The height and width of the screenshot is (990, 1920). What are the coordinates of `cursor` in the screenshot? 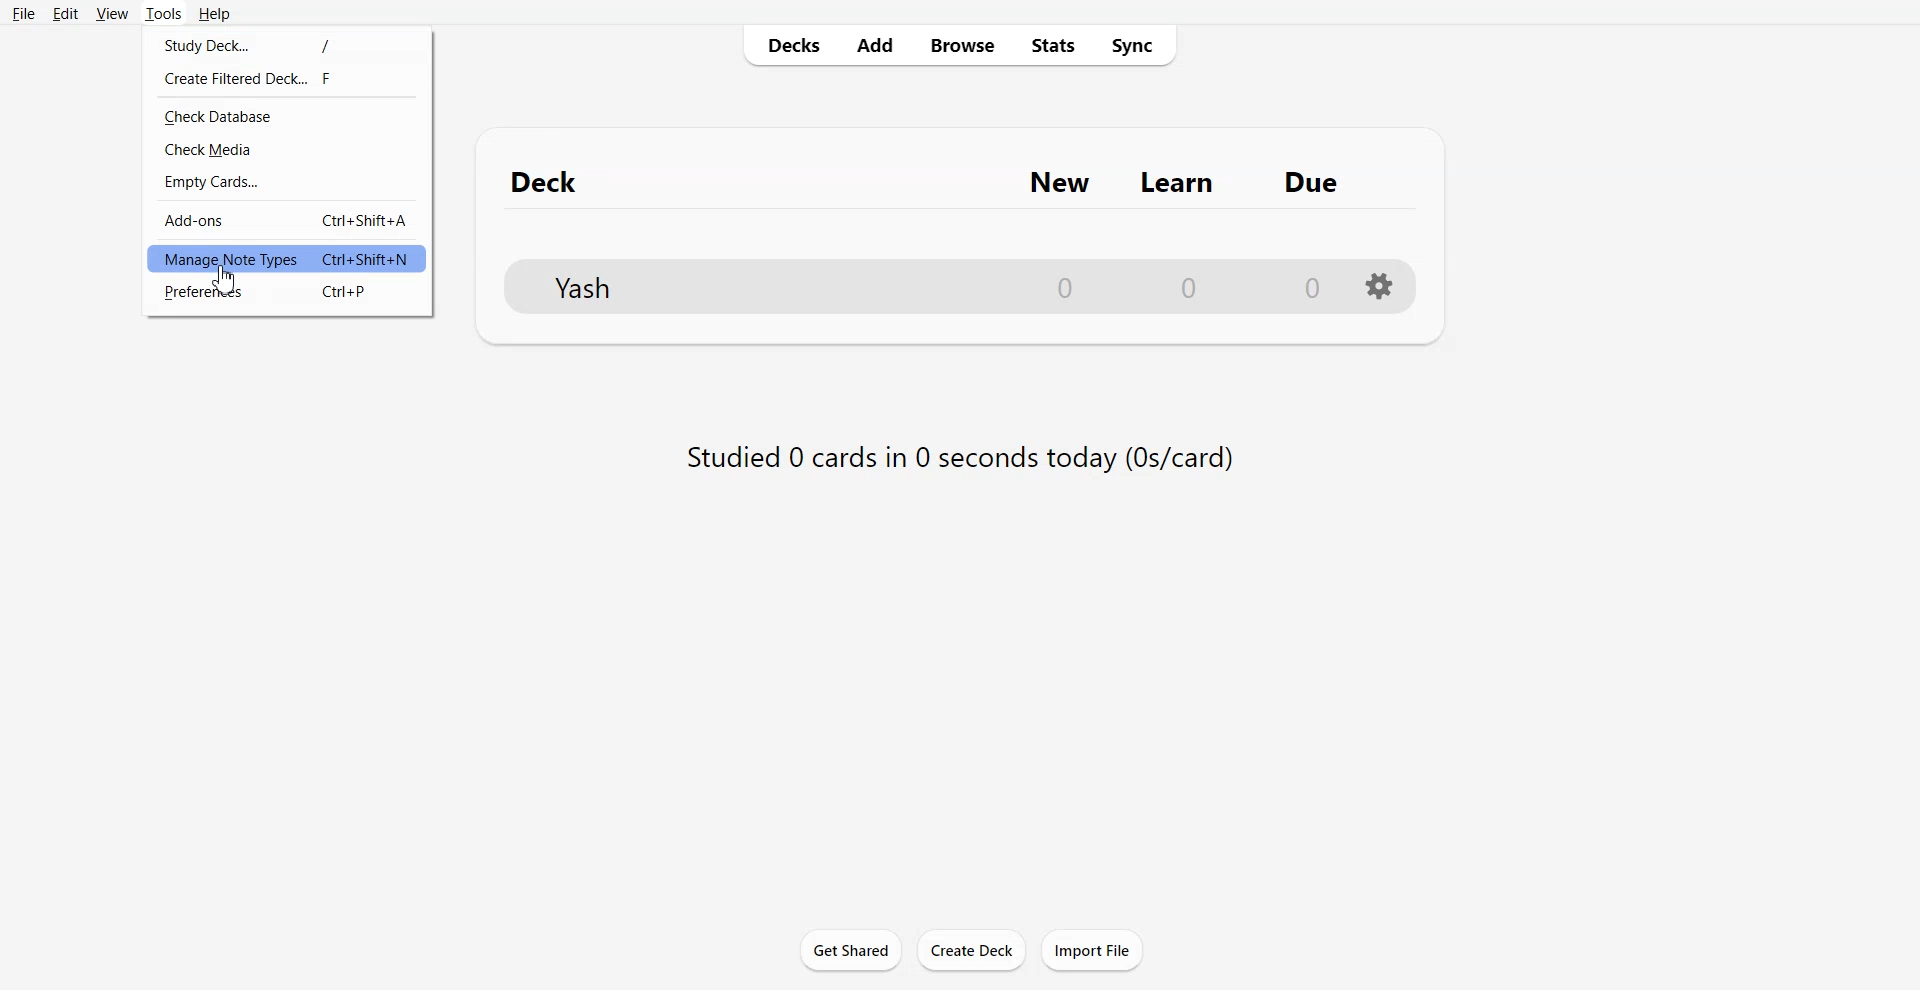 It's located at (226, 281).